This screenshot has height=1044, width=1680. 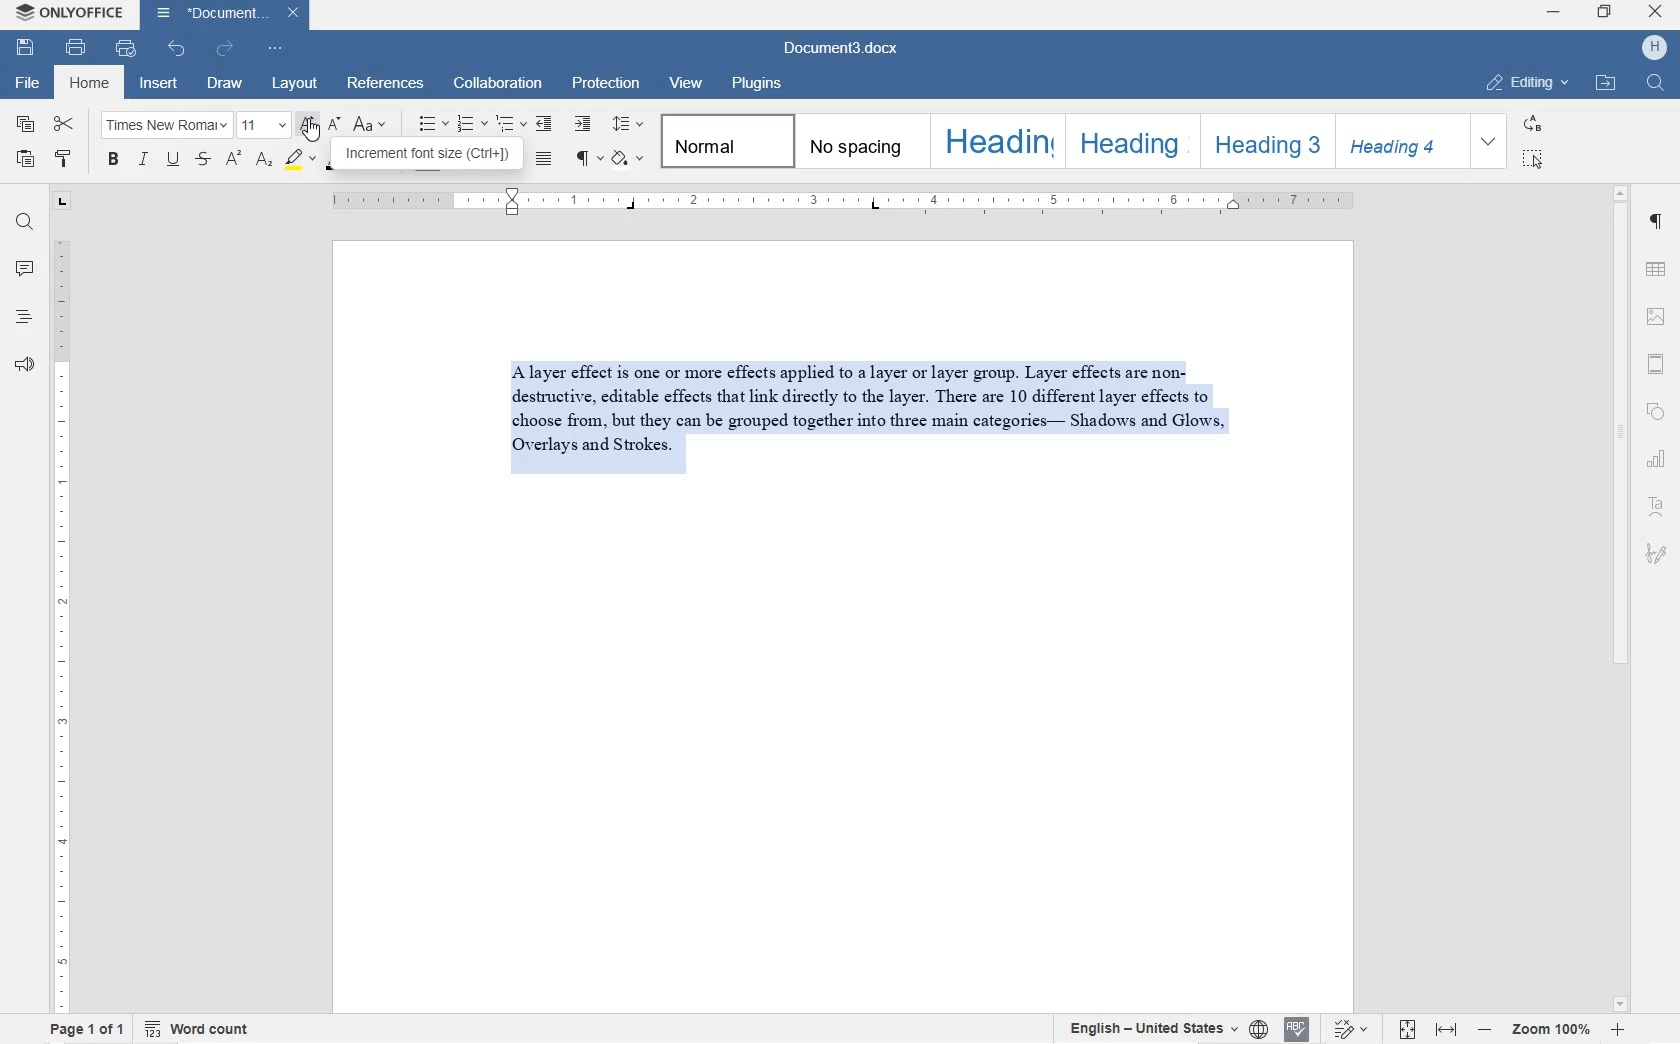 I want to click on HP, so click(x=1654, y=50).